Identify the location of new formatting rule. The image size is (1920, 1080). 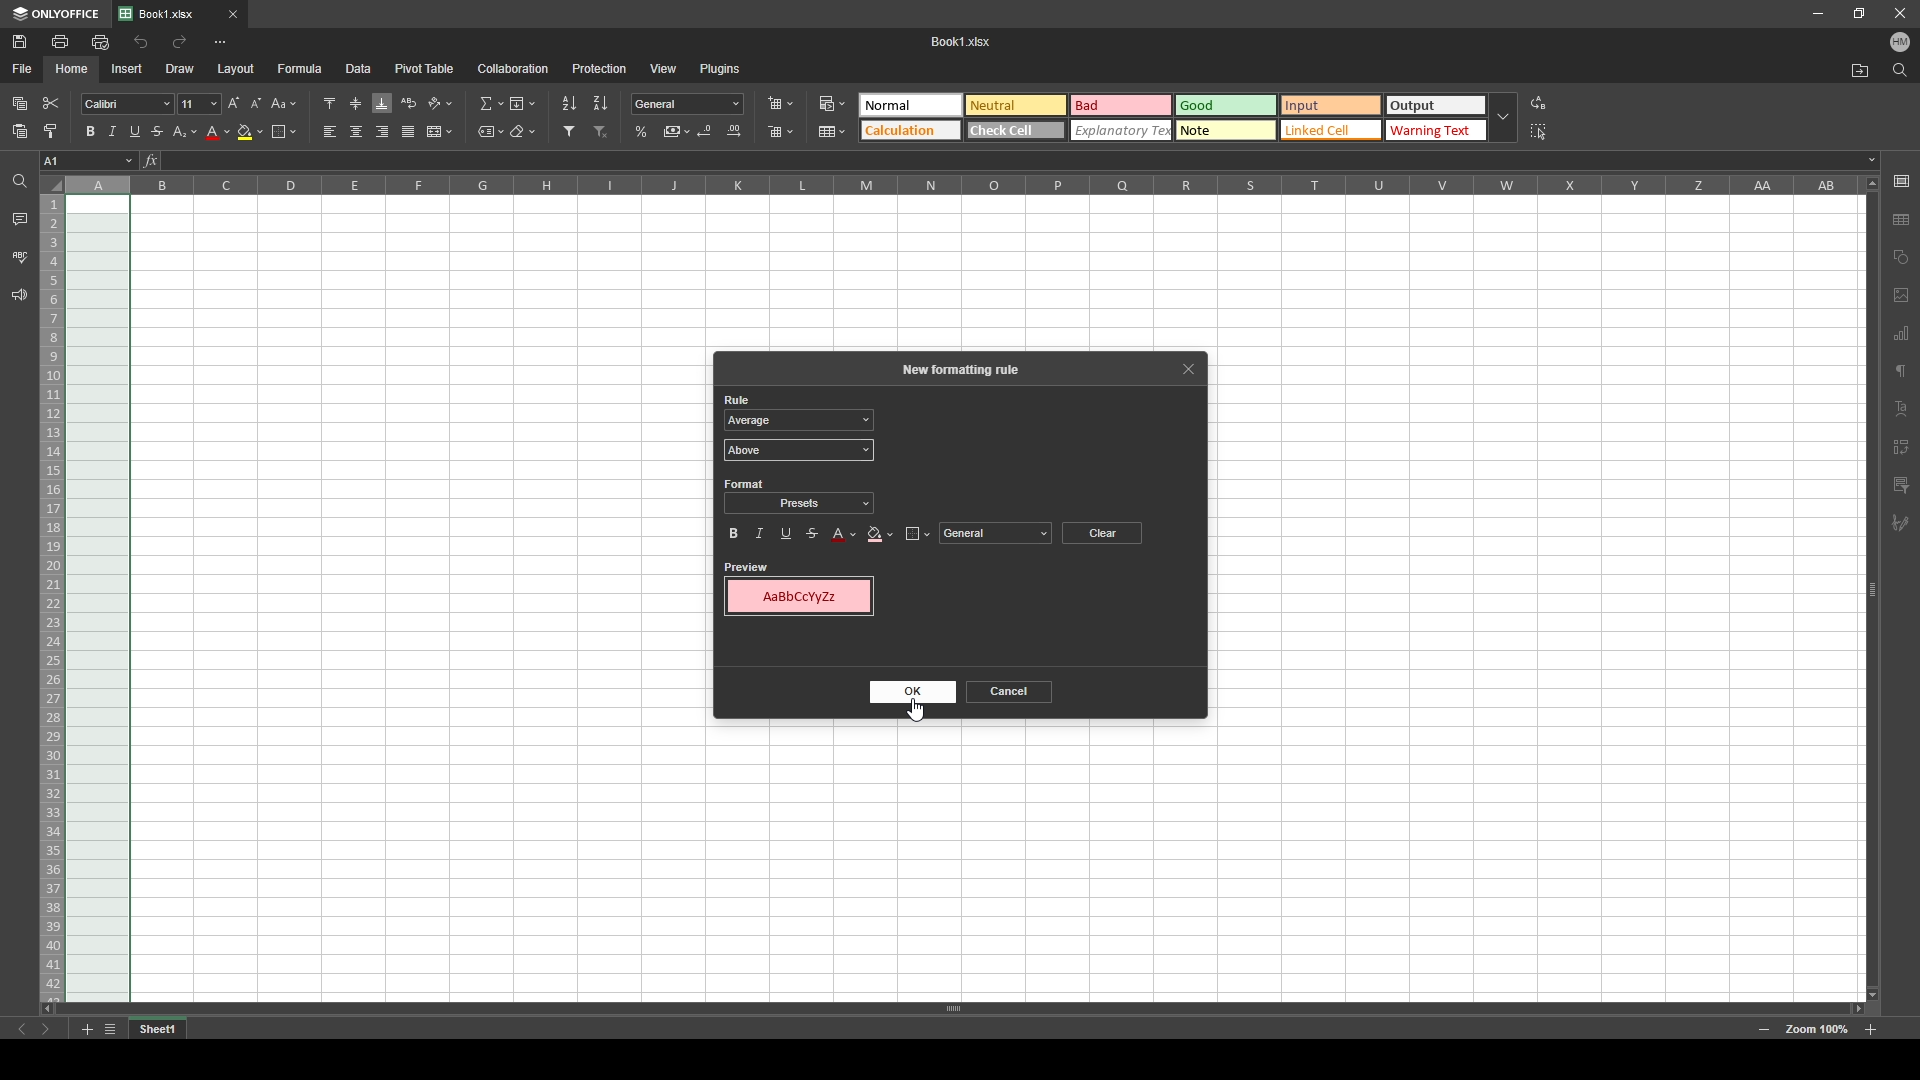
(967, 369).